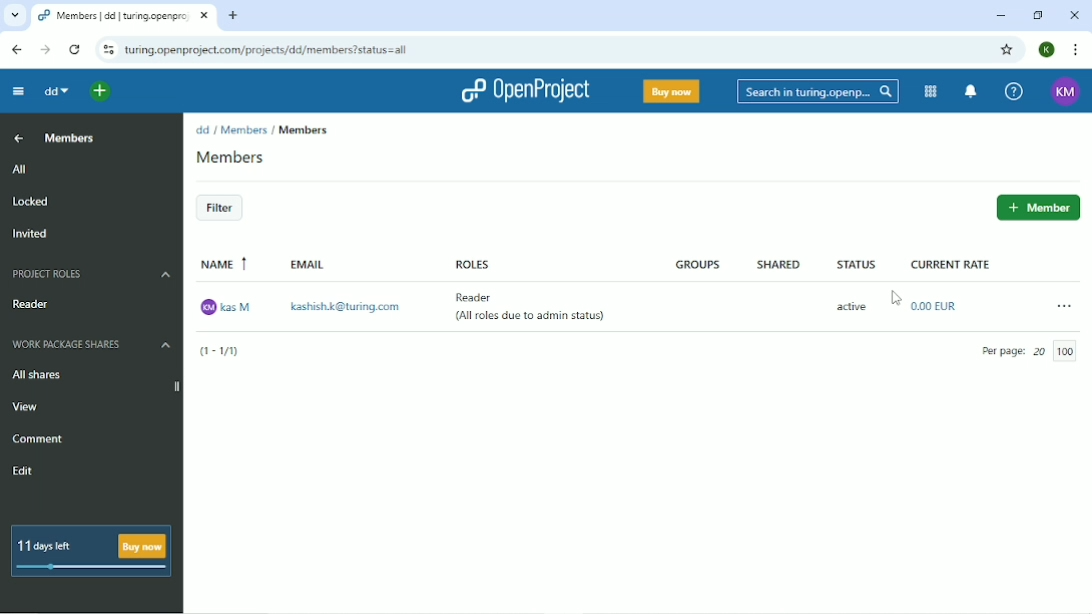  I want to click on All shares, so click(36, 376).